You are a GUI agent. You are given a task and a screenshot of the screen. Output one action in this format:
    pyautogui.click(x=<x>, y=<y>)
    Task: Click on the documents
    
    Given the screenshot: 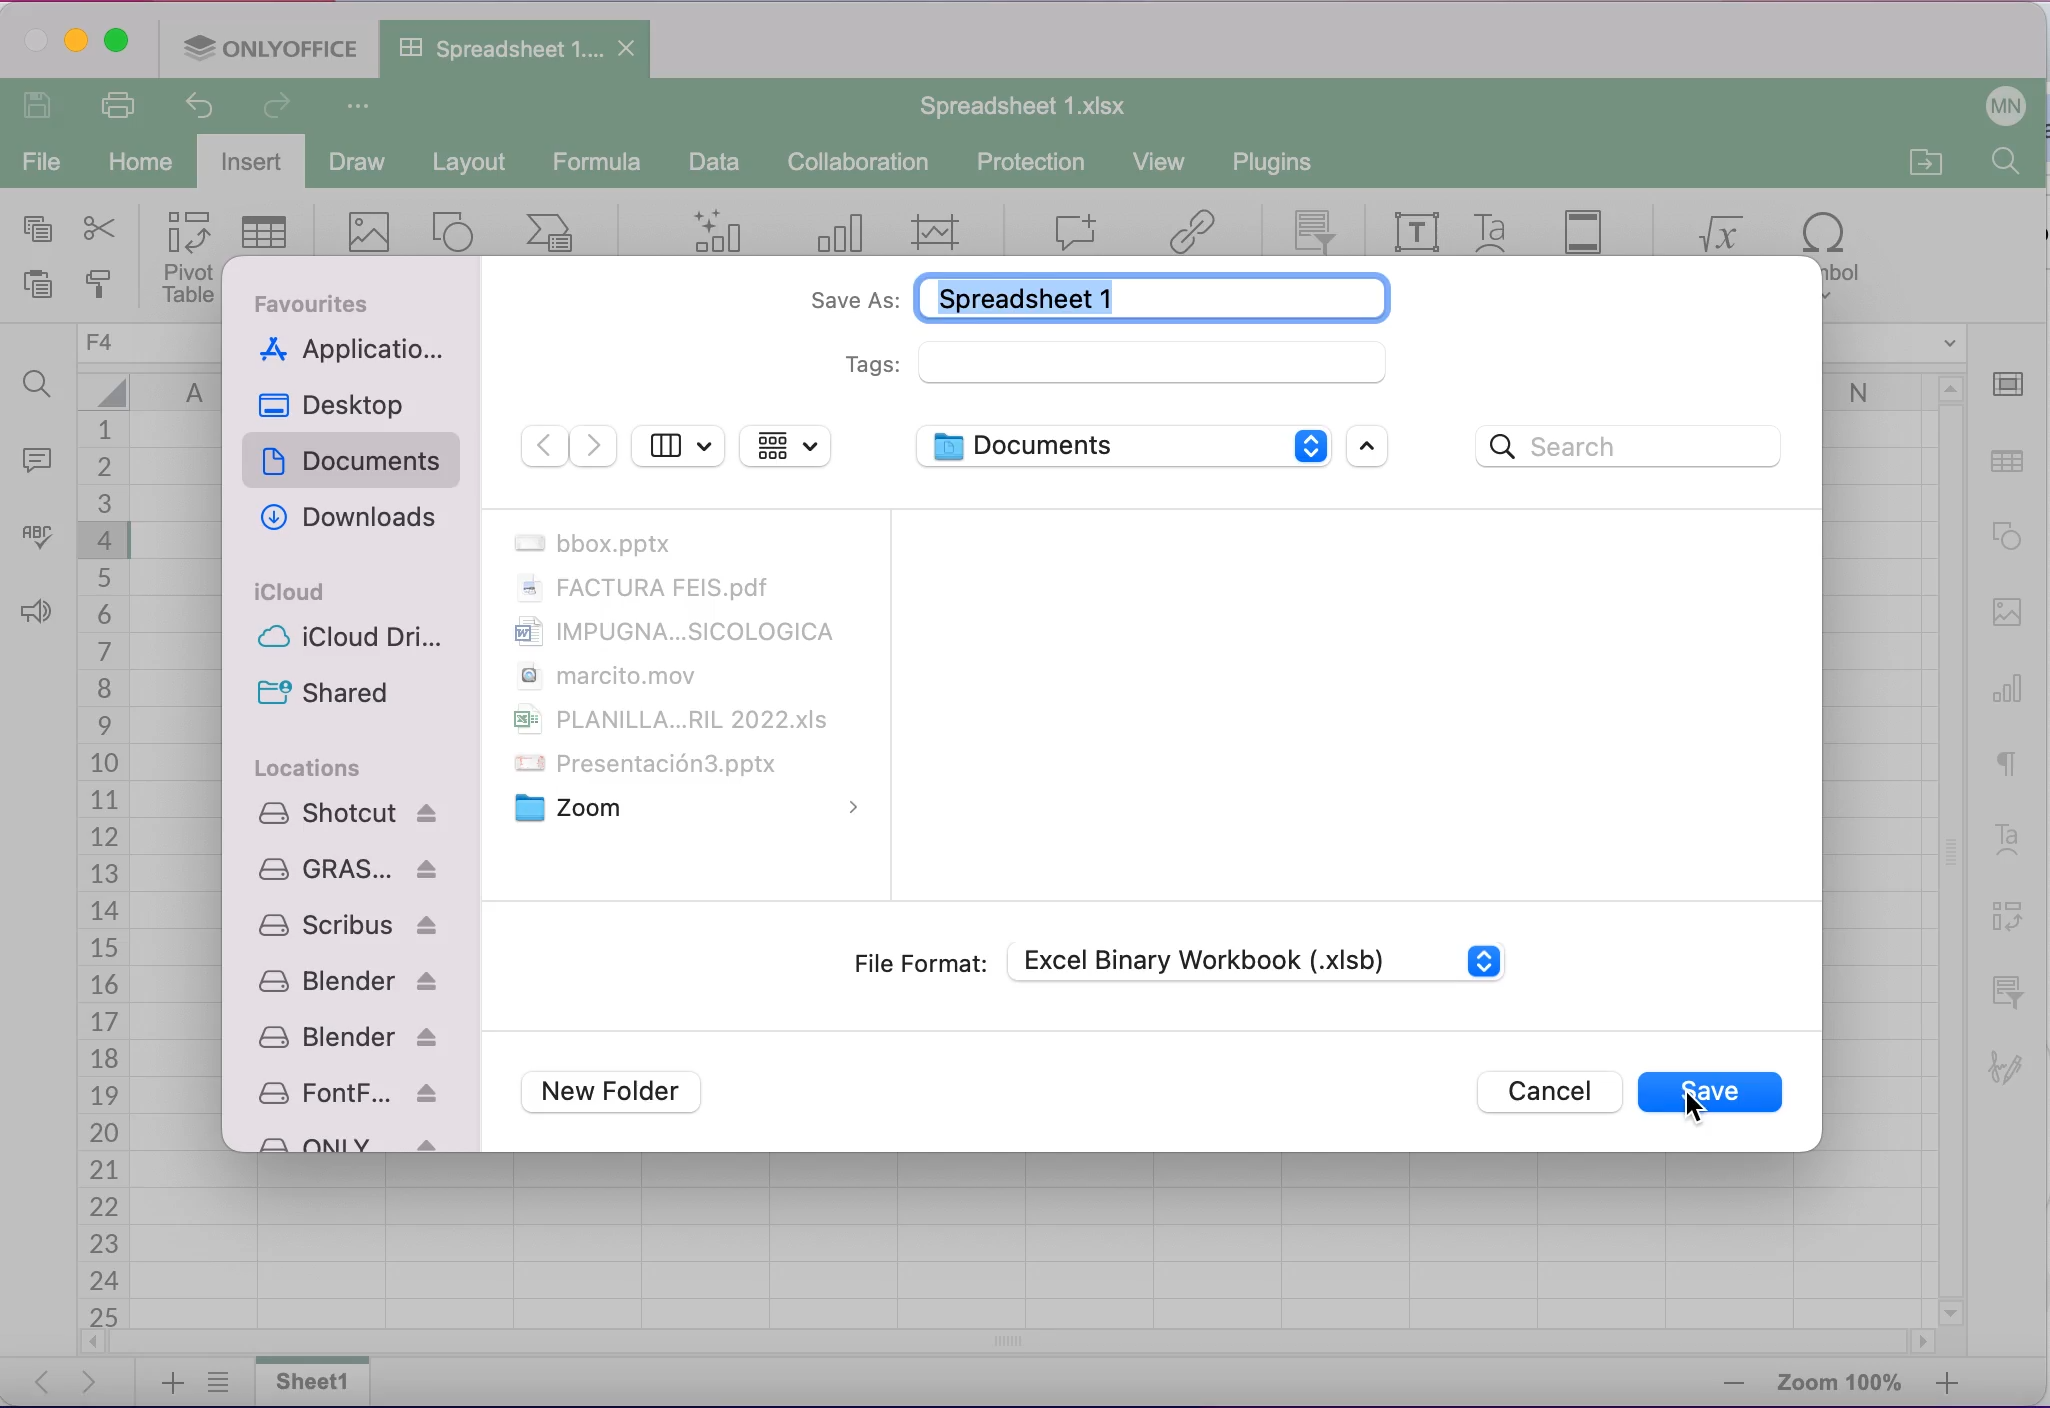 What is the action you would take?
    pyautogui.click(x=356, y=463)
    